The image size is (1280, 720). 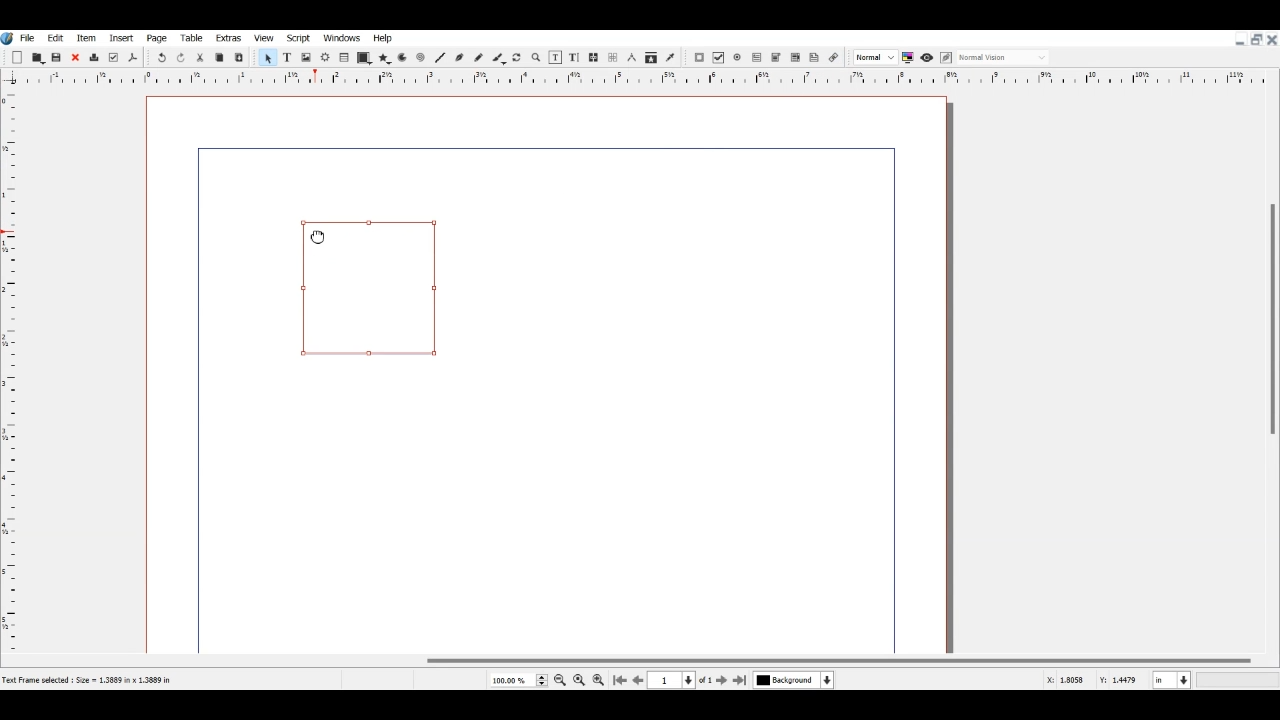 What do you see at coordinates (383, 38) in the screenshot?
I see `Help` at bounding box center [383, 38].